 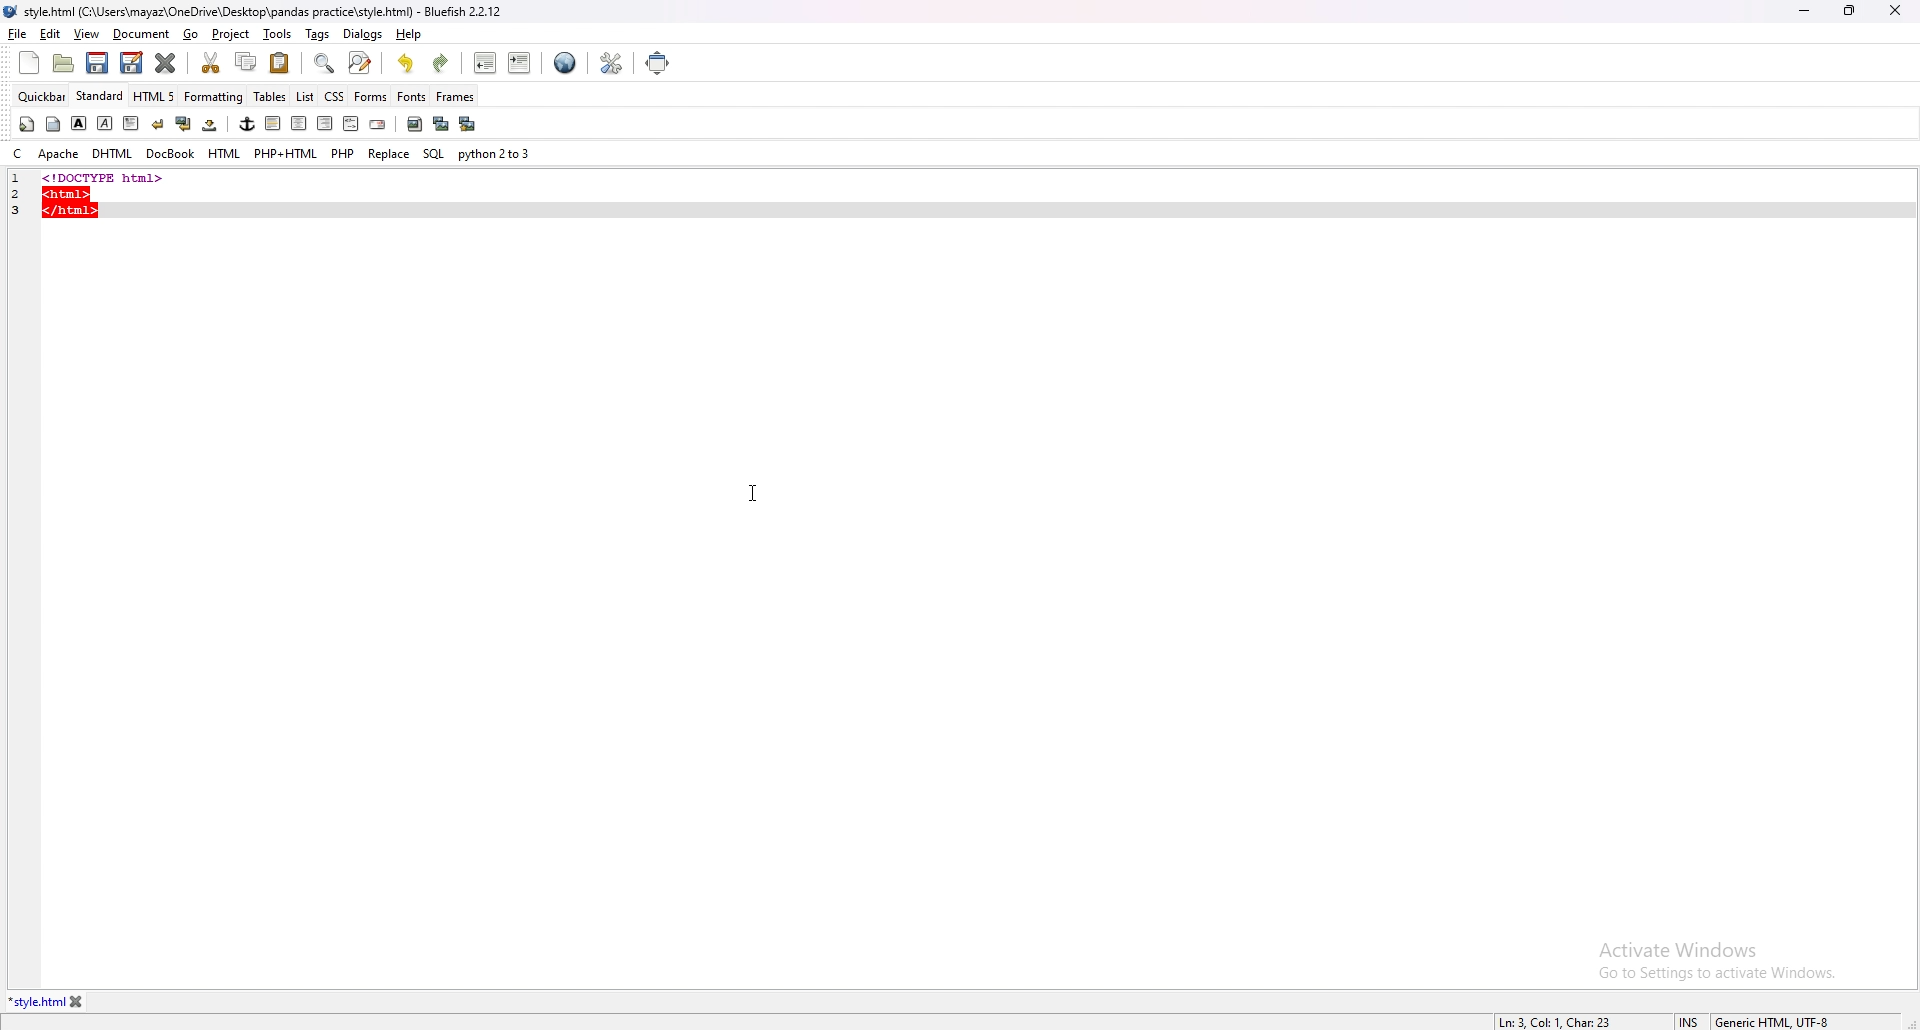 I want to click on italic, so click(x=106, y=122).